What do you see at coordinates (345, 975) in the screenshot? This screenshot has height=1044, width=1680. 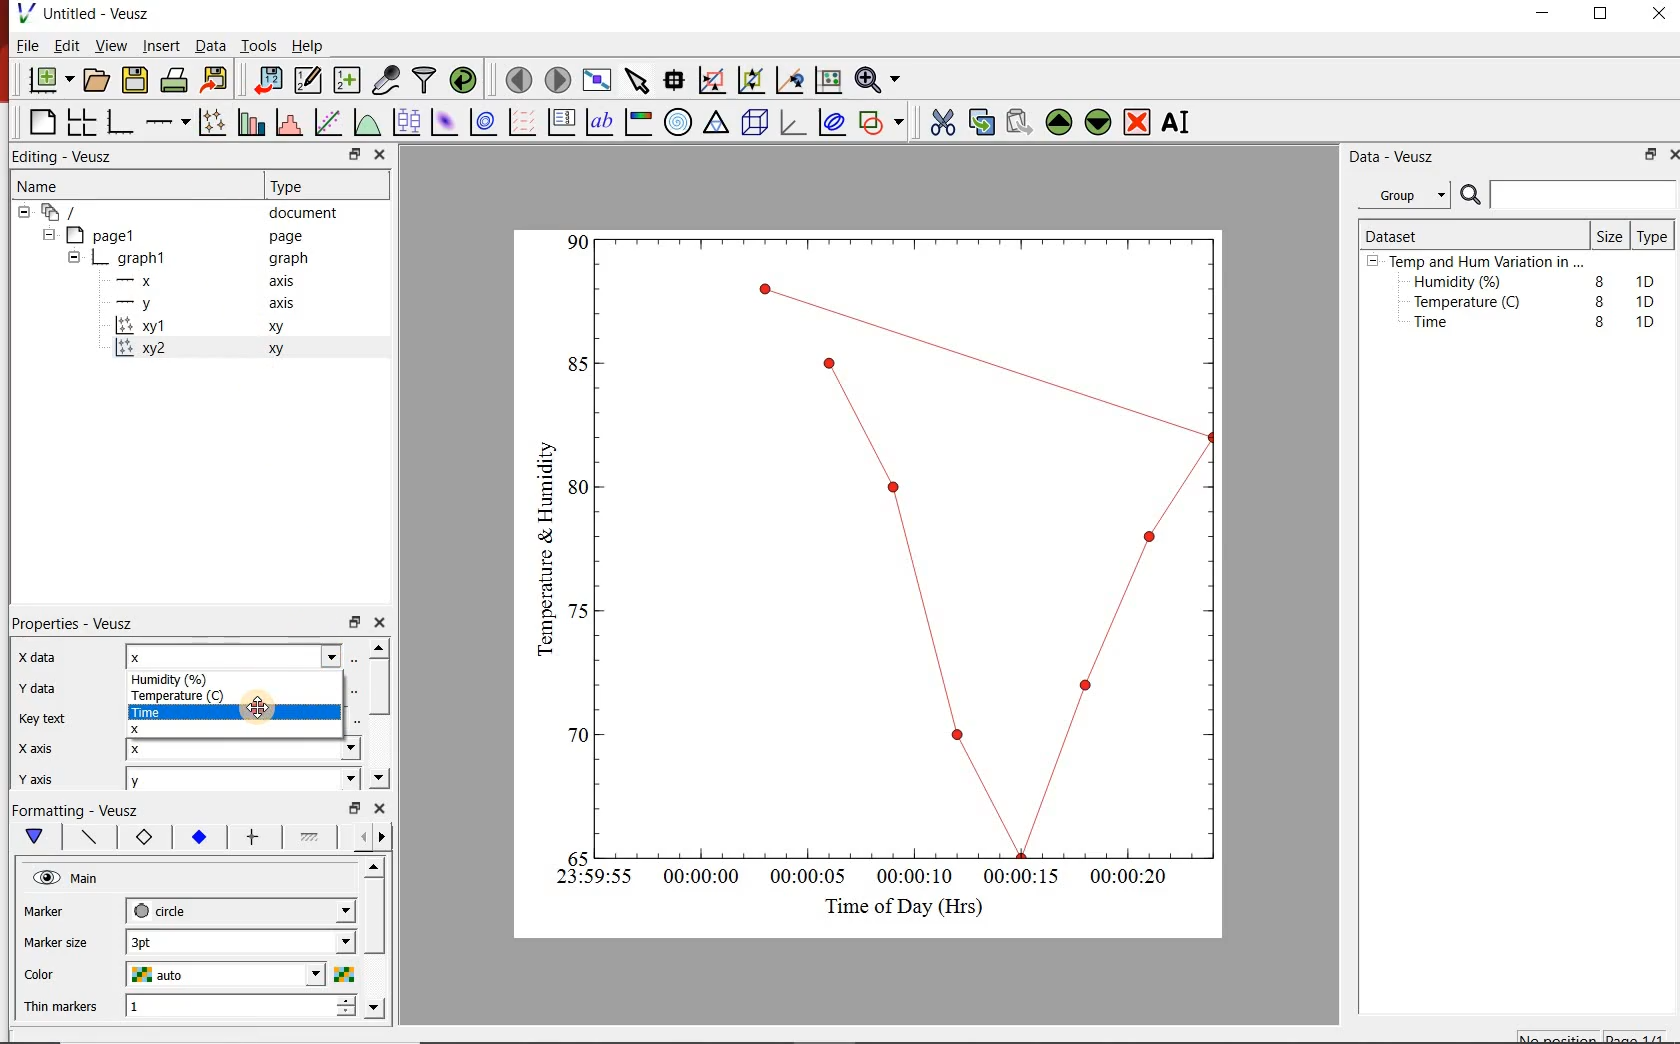 I see `Select color` at bounding box center [345, 975].